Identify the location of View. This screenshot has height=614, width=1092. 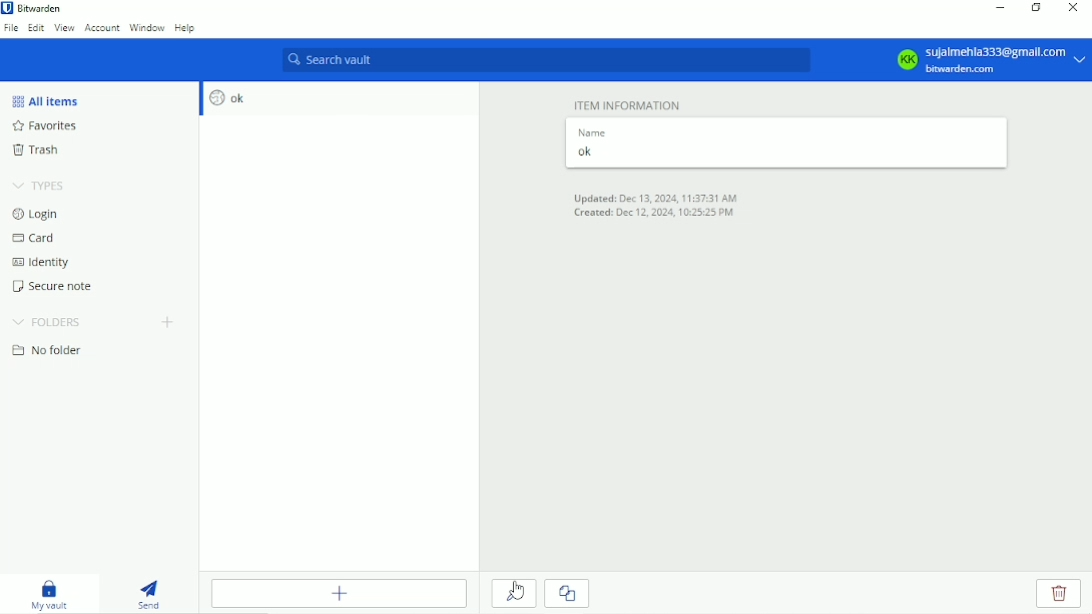
(65, 29).